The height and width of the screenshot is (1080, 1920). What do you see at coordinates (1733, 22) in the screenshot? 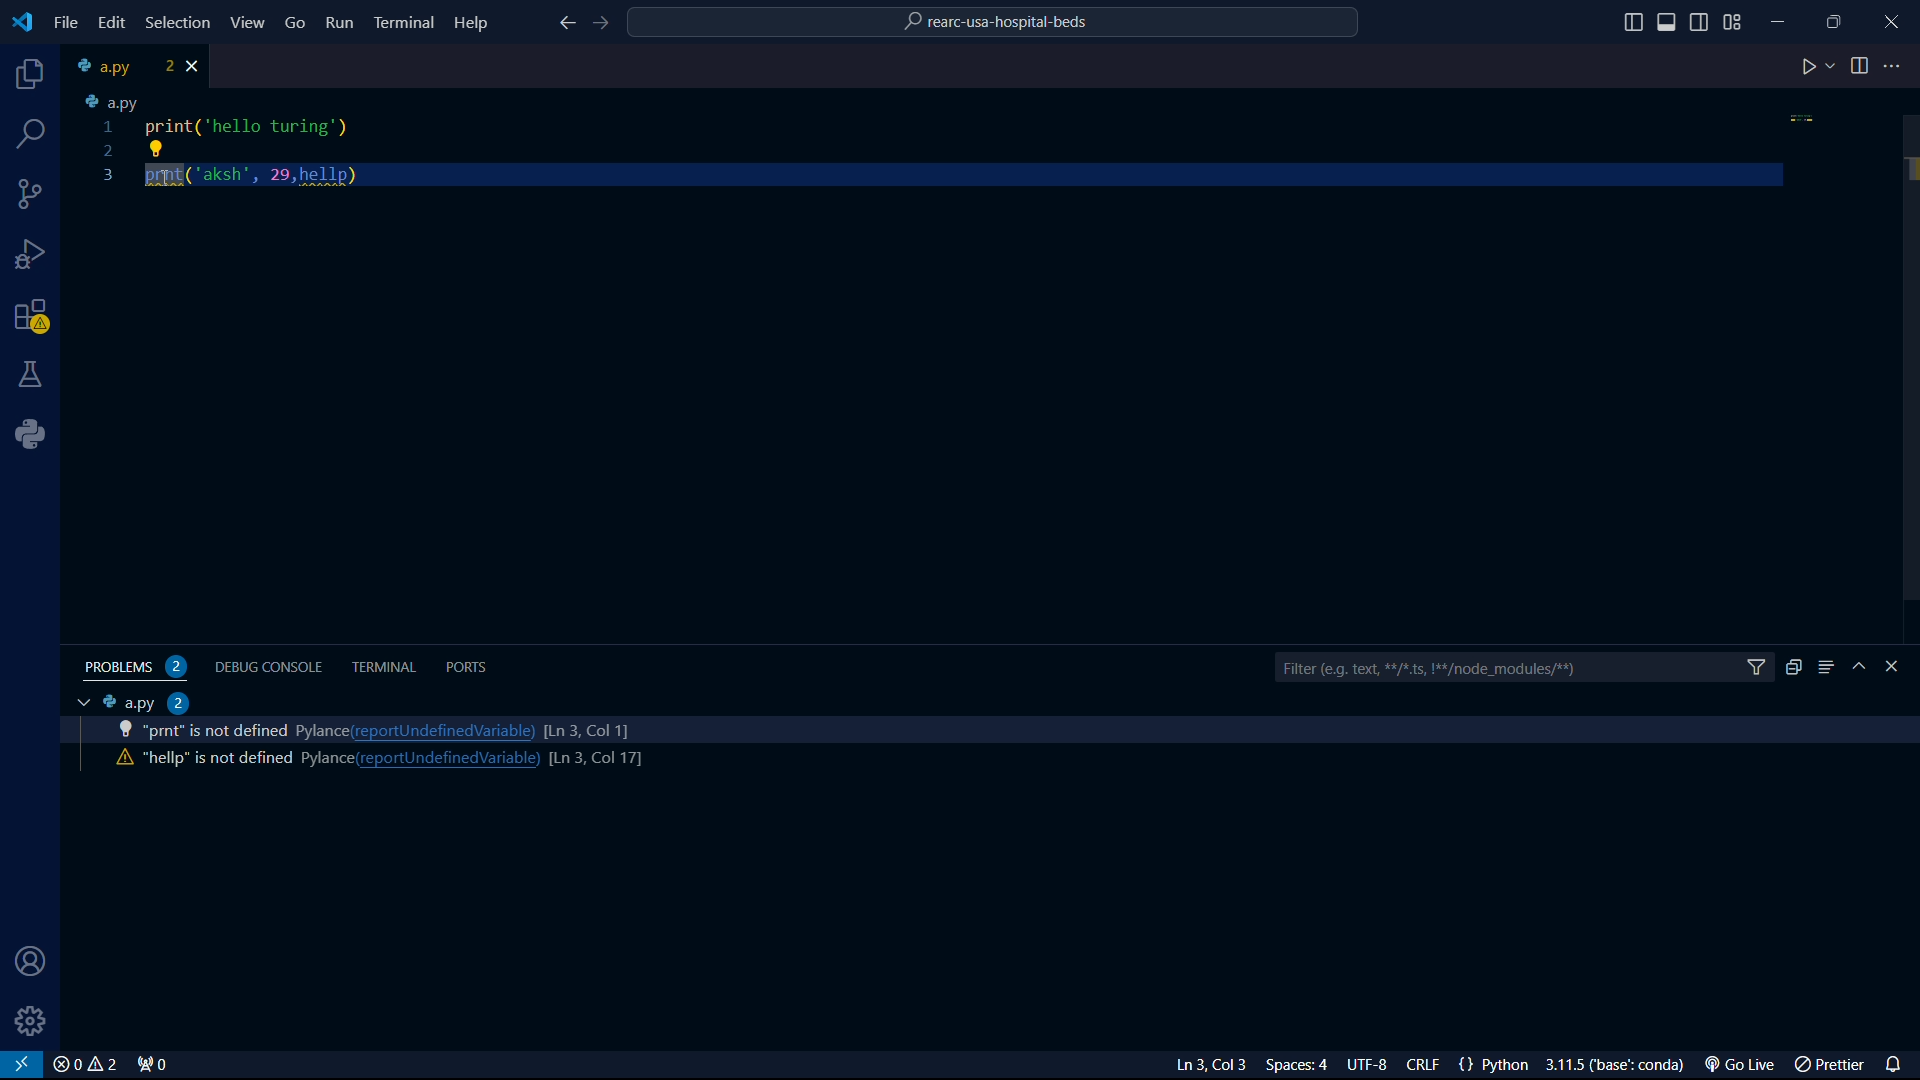
I see `grid view` at bounding box center [1733, 22].